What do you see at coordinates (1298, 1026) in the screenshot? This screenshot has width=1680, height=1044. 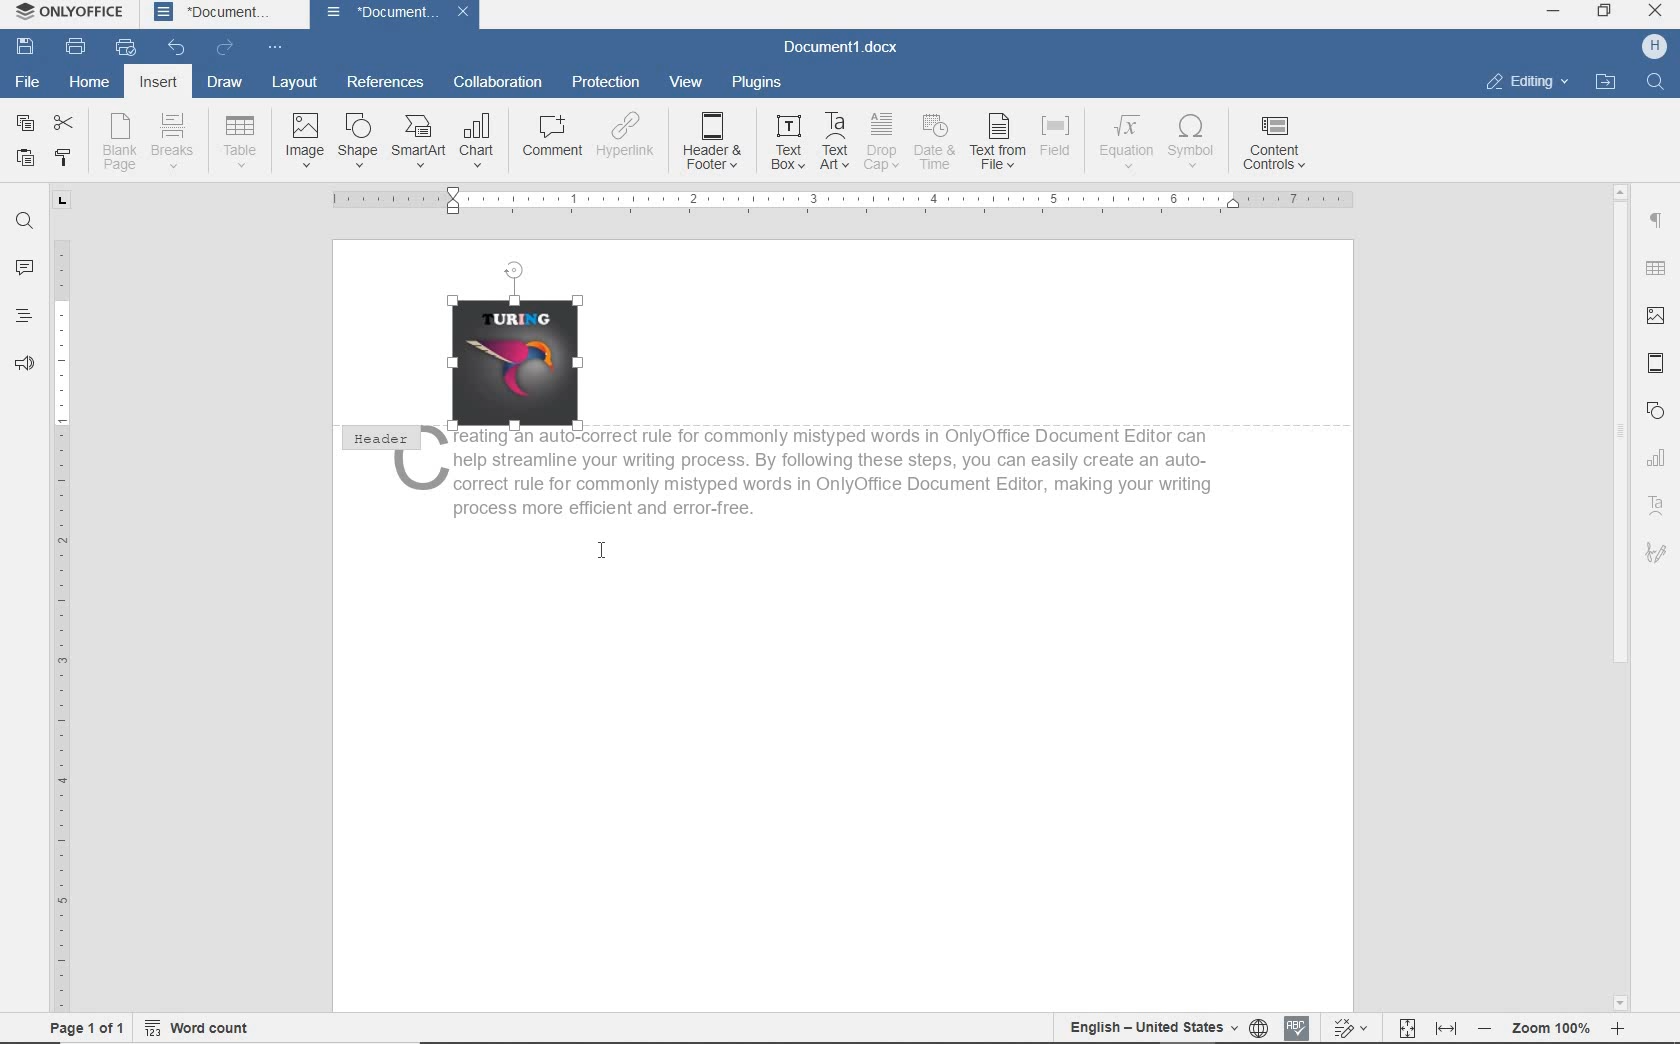 I see `SPELL CHECKING` at bounding box center [1298, 1026].